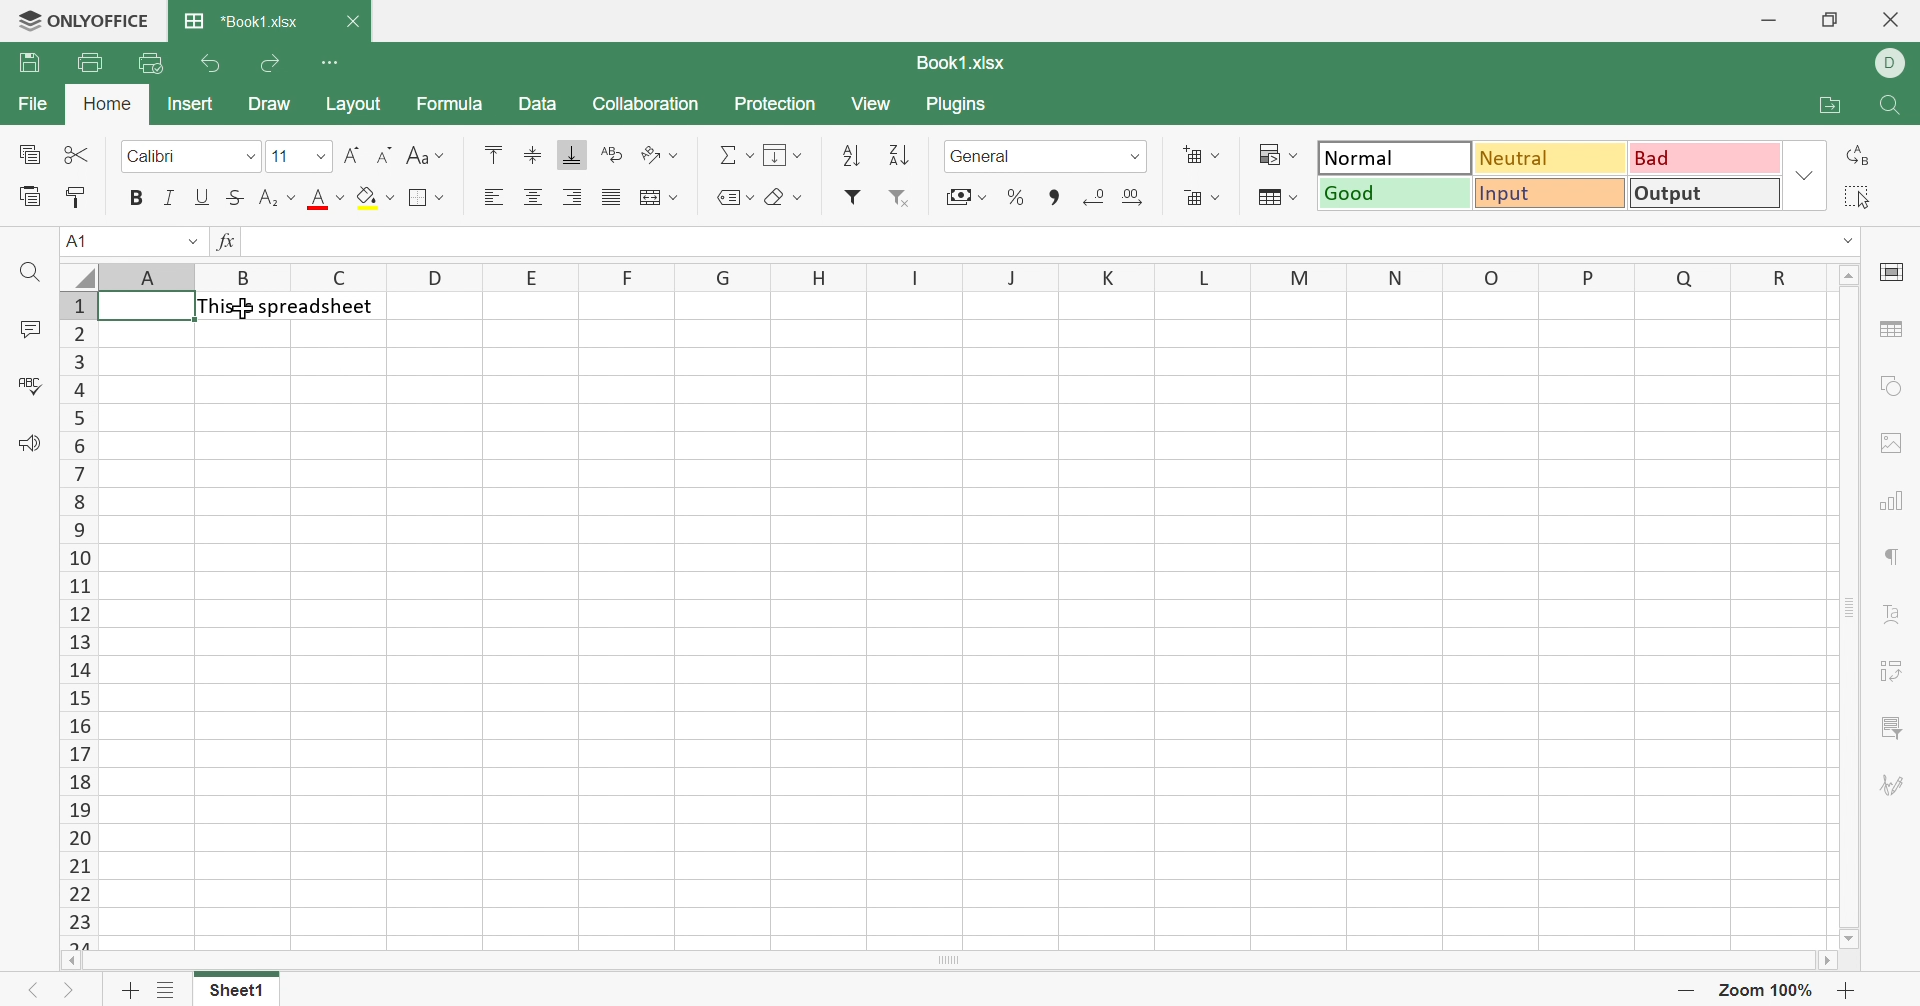 This screenshot has width=1920, height=1006. What do you see at coordinates (724, 152) in the screenshot?
I see `Summation` at bounding box center [724, 152].